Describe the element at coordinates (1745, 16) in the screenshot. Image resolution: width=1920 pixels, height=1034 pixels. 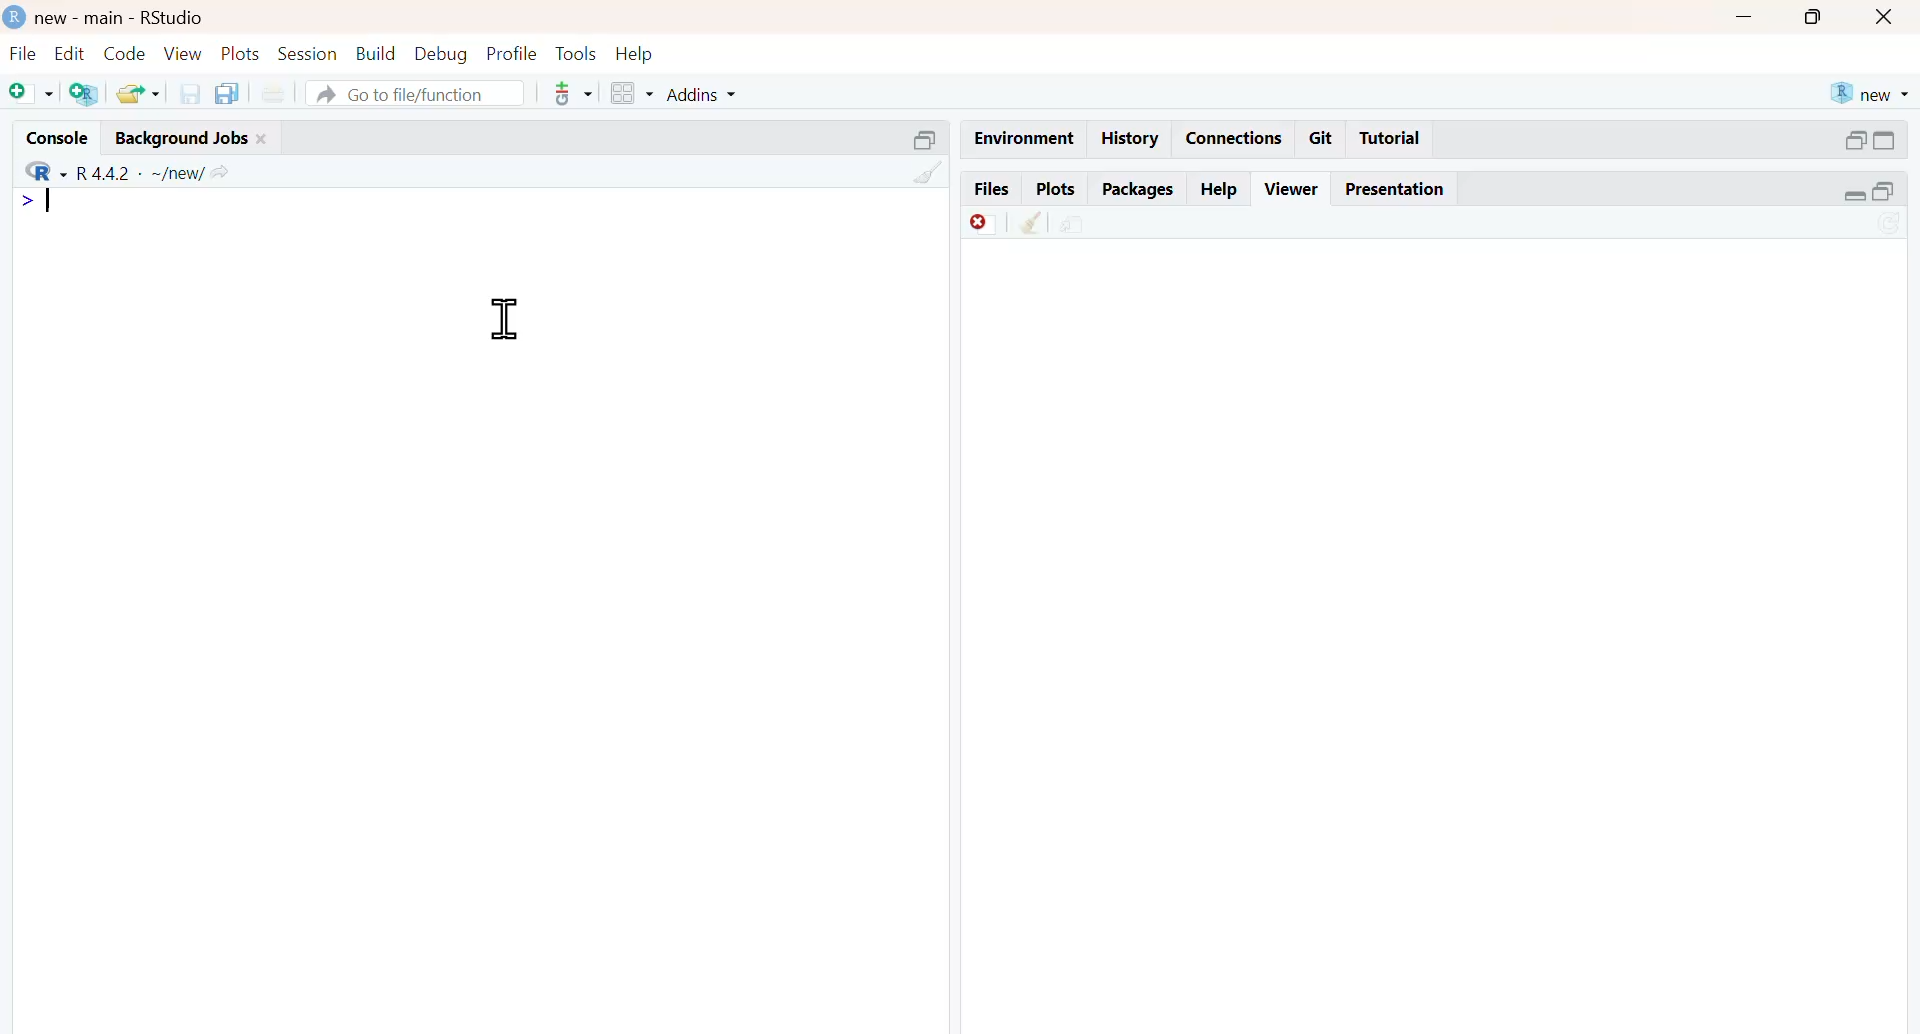
I see `minimise` at that location.